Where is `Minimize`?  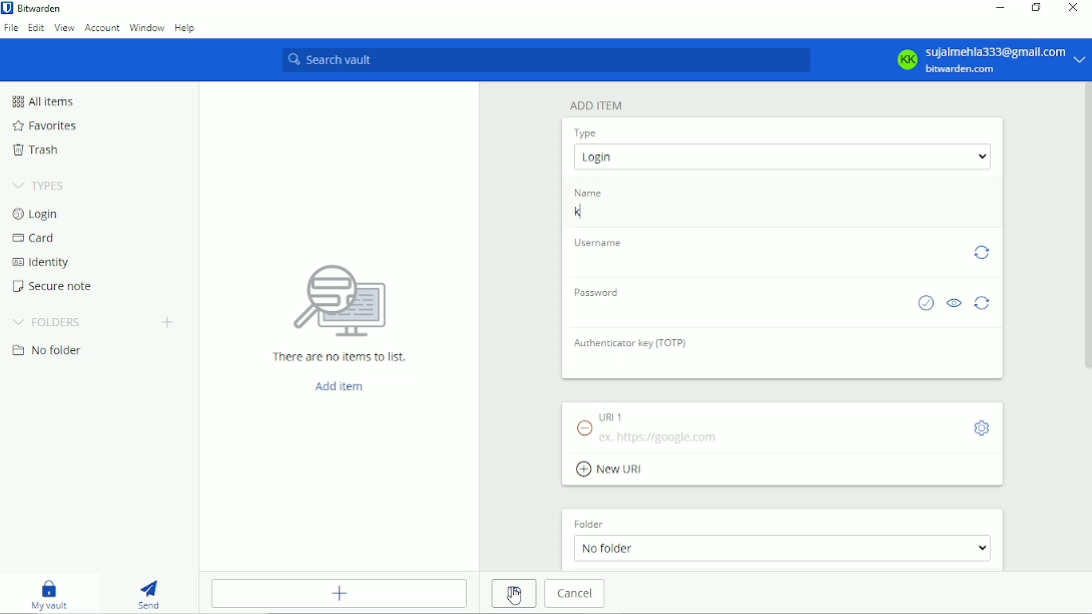
Minimize is located at coordinates (1001, 9).